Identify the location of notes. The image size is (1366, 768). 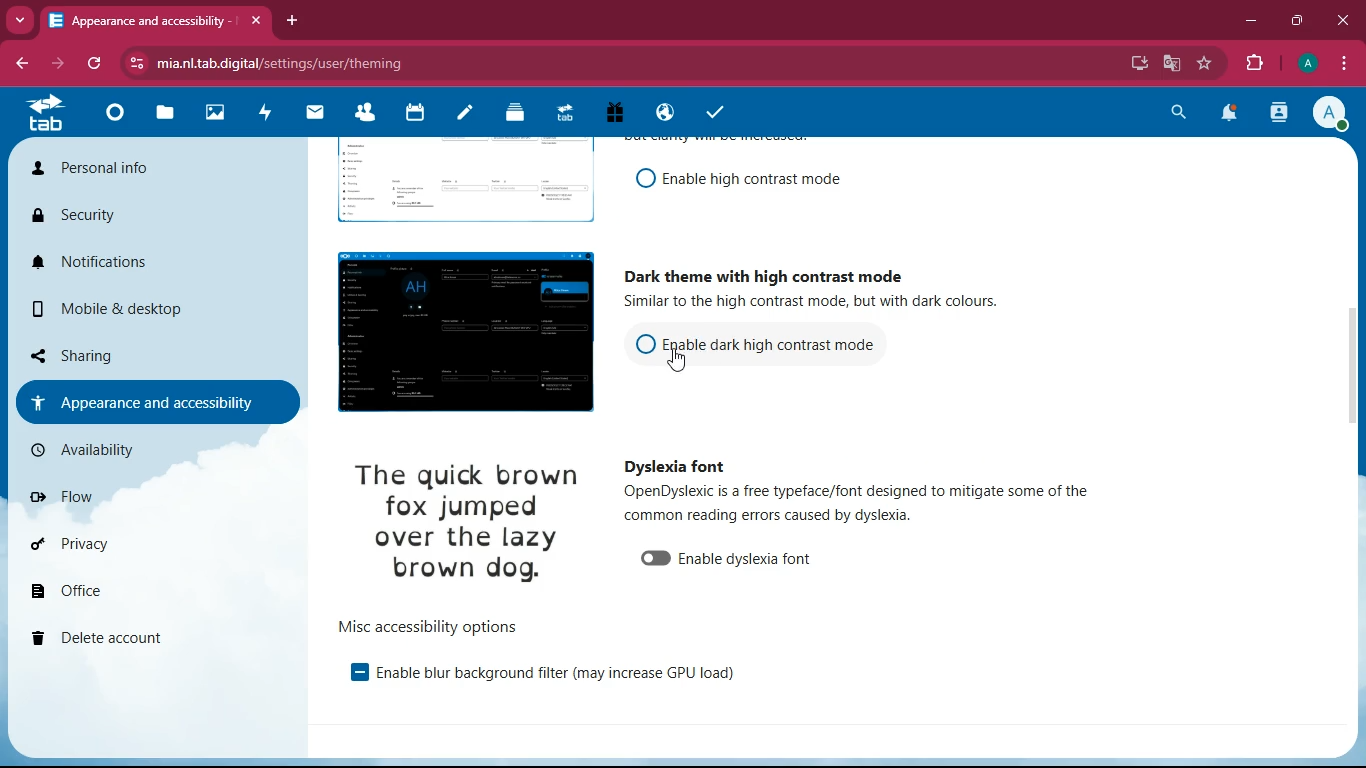
(469, 117).